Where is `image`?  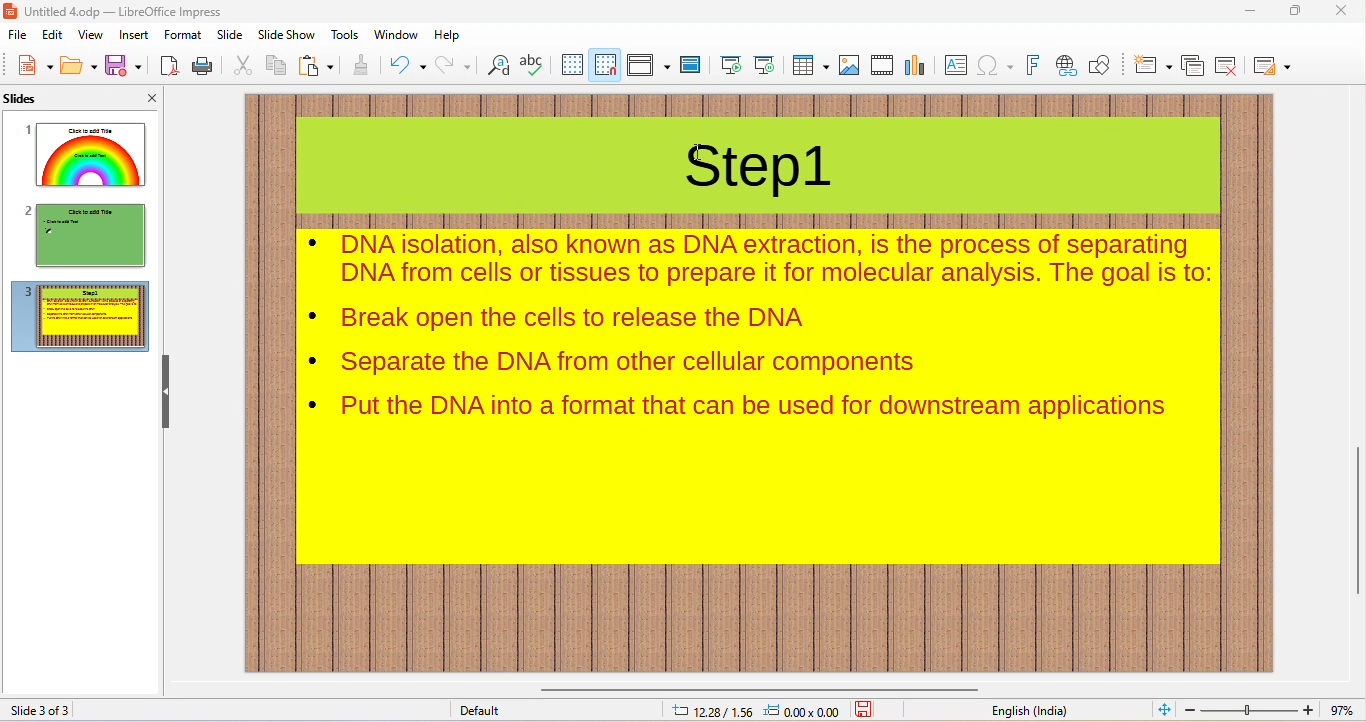 image is located at coordinates (848, 65).